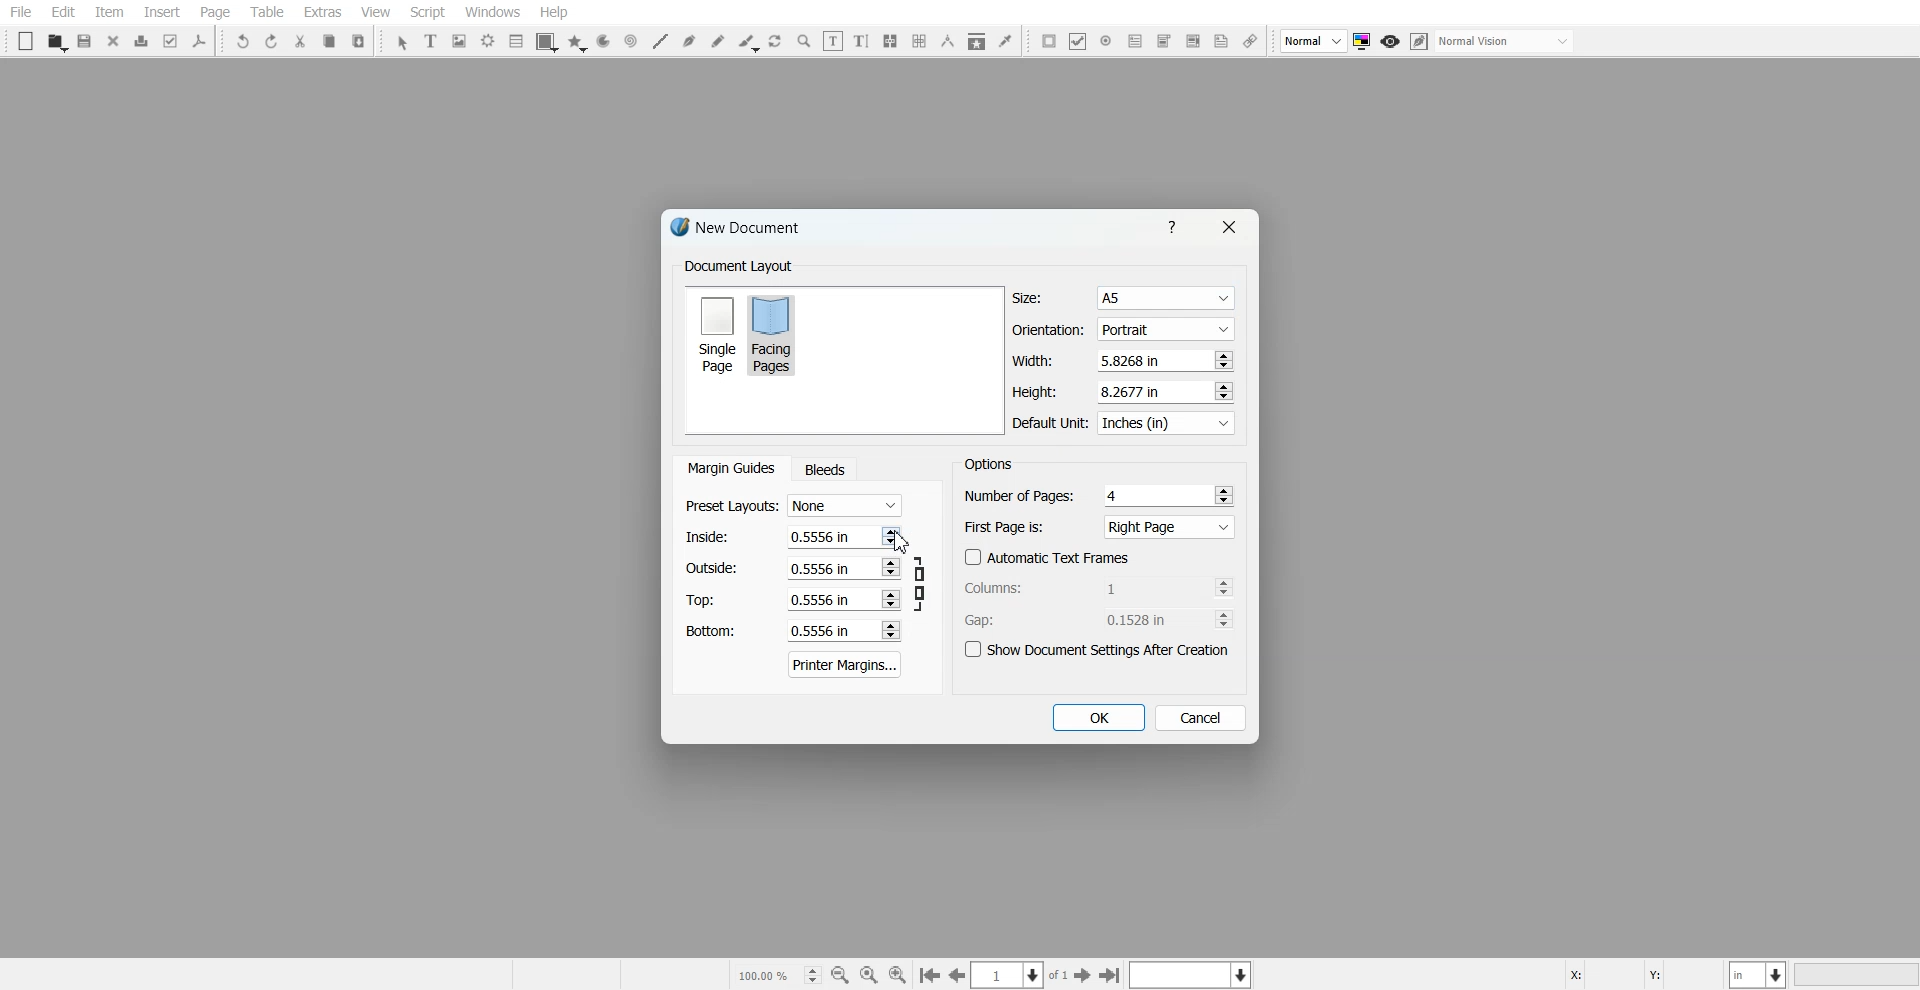 This screenshot has height=990, width=1920. Describe the element at coordinates (1222, 360) in the screenshot. I see `Increase and decrease No. ` at that location.